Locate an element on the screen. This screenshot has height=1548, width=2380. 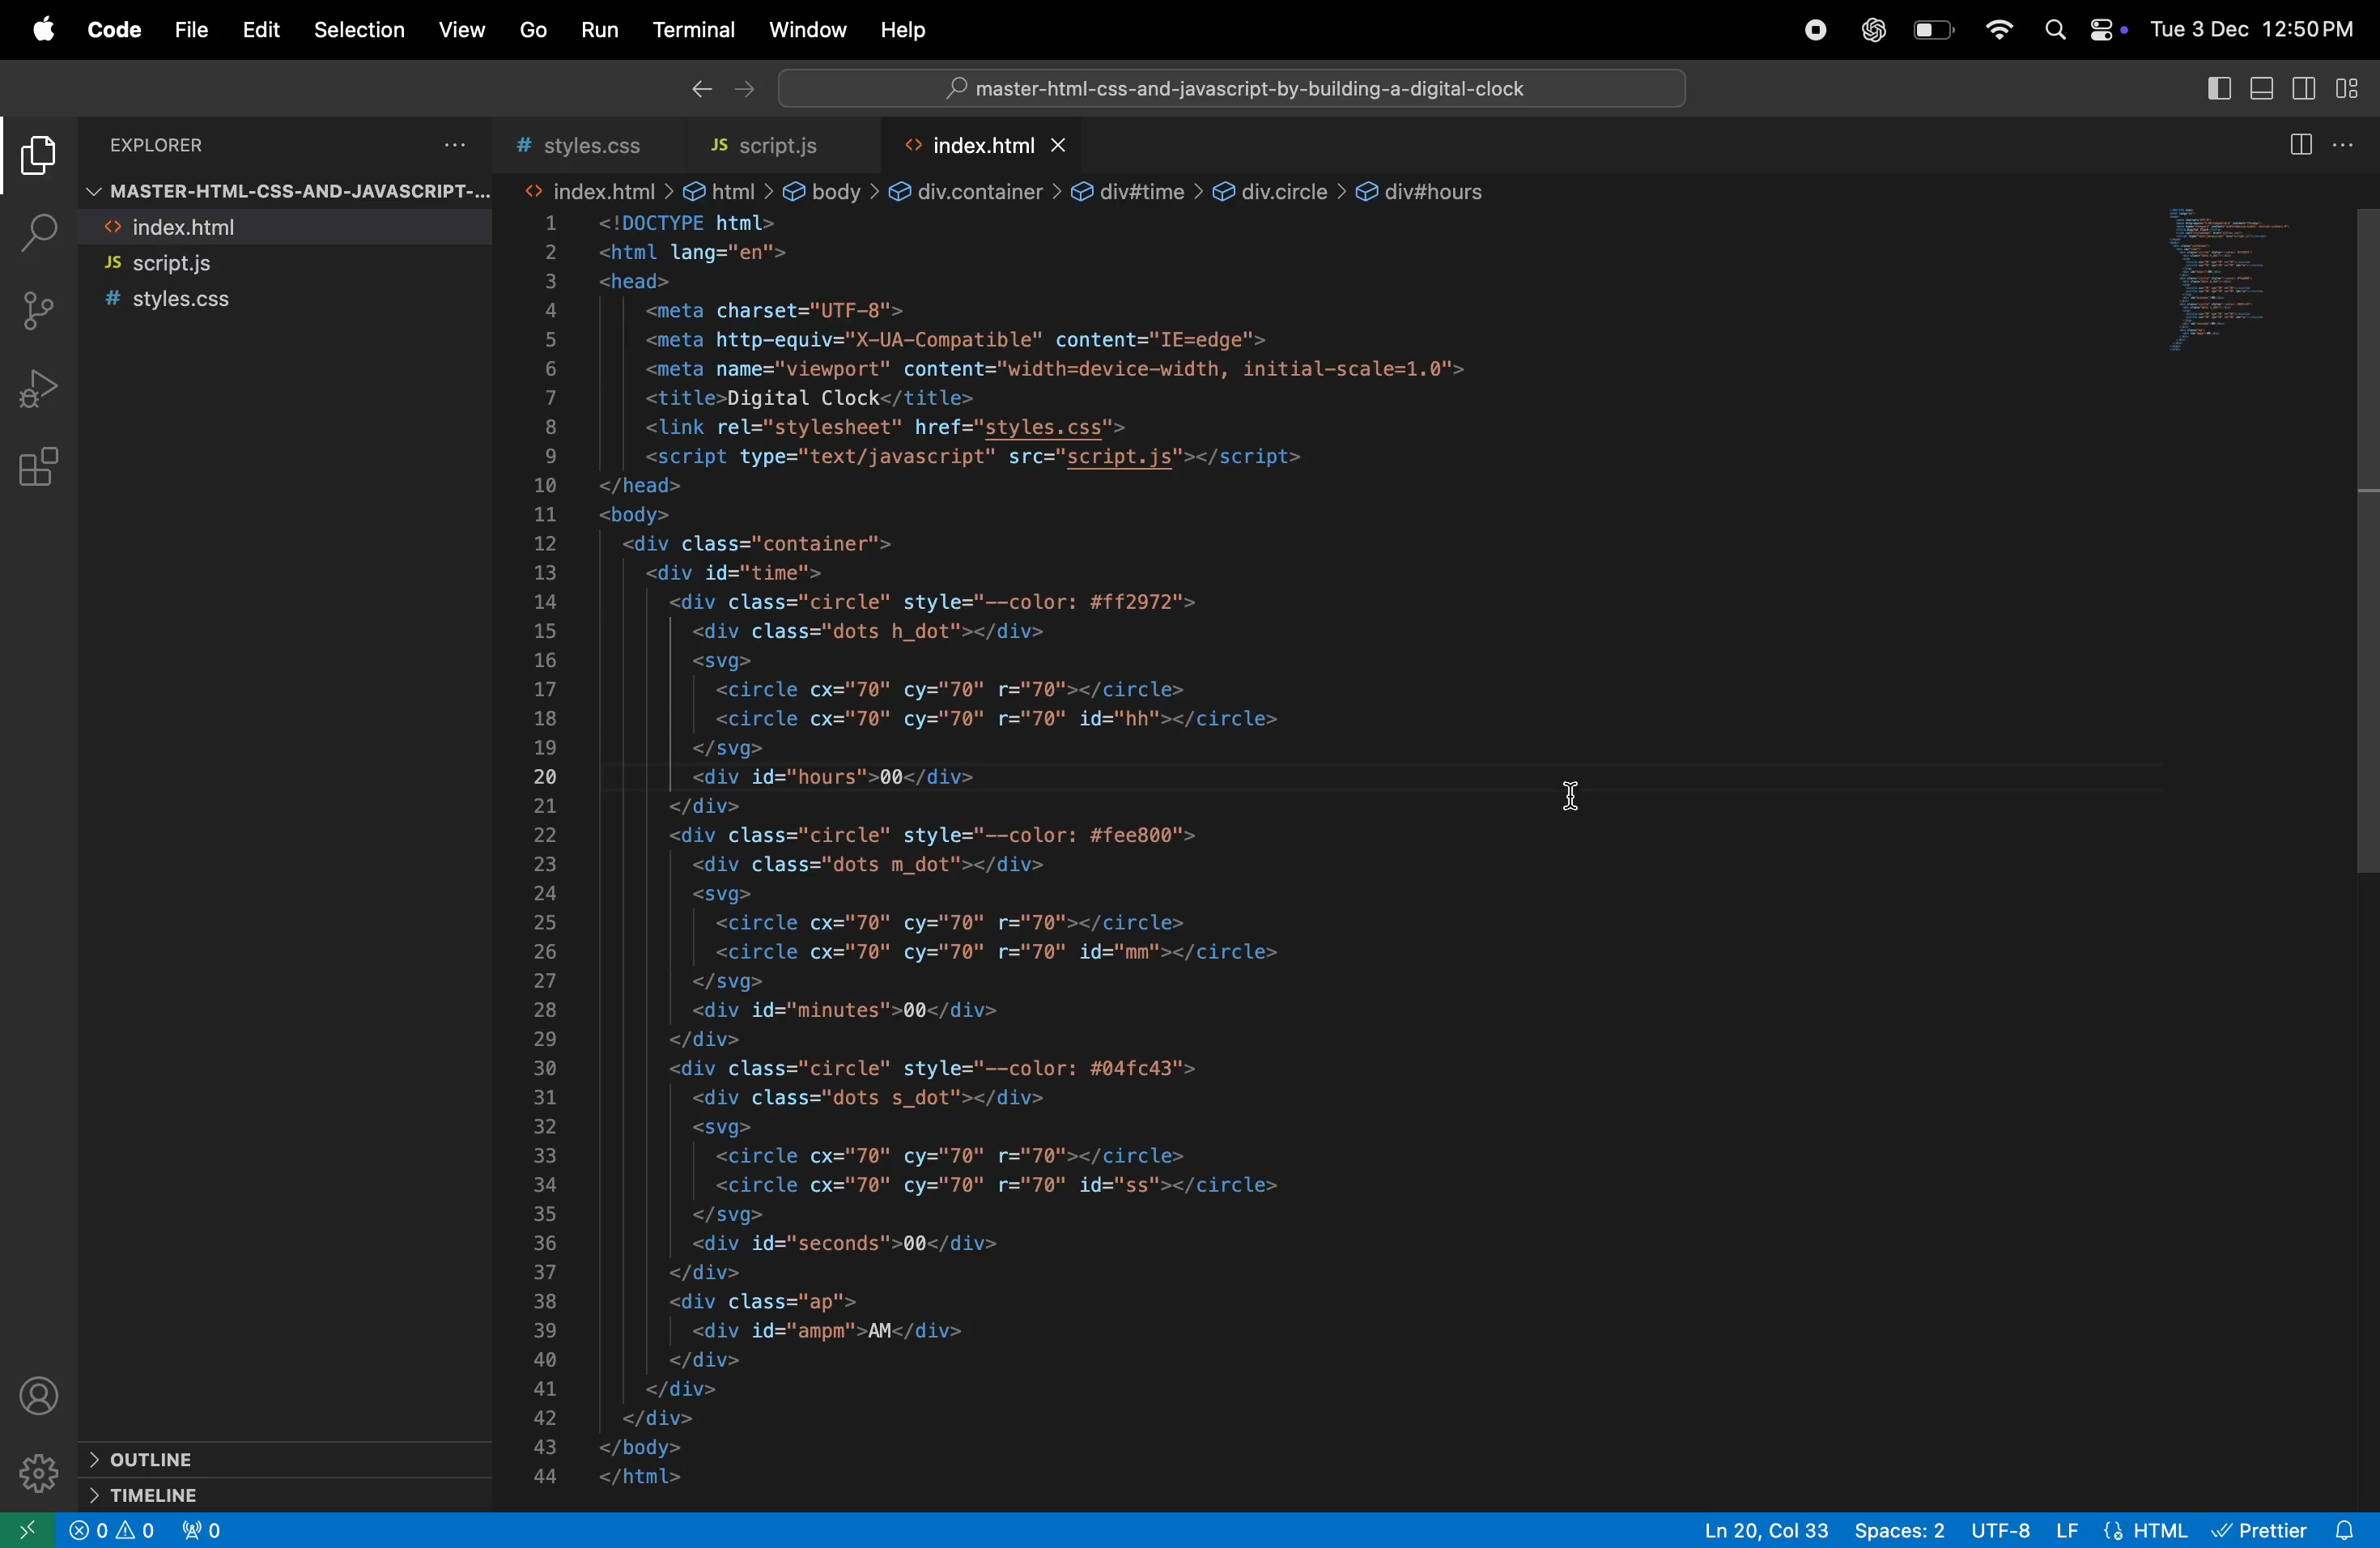
master file is located at coordinates (283, 190).